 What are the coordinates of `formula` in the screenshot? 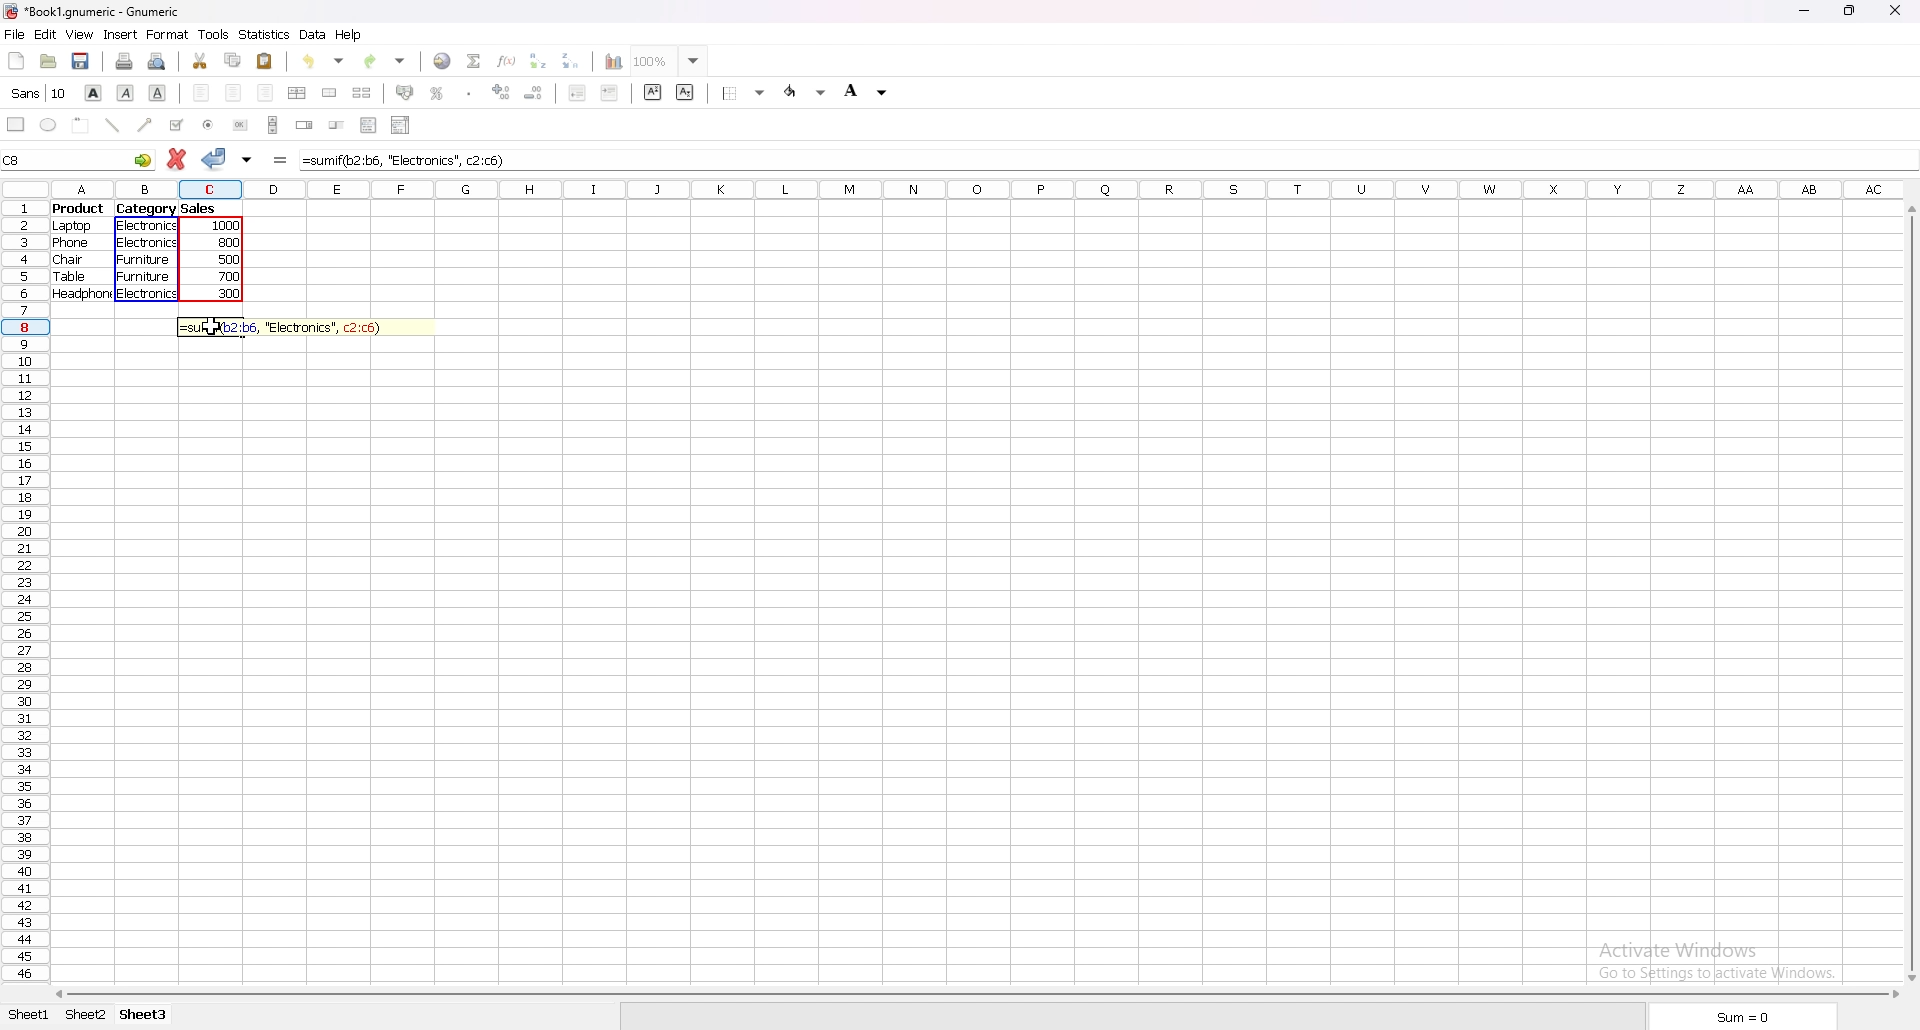 It's located at (411, 160).